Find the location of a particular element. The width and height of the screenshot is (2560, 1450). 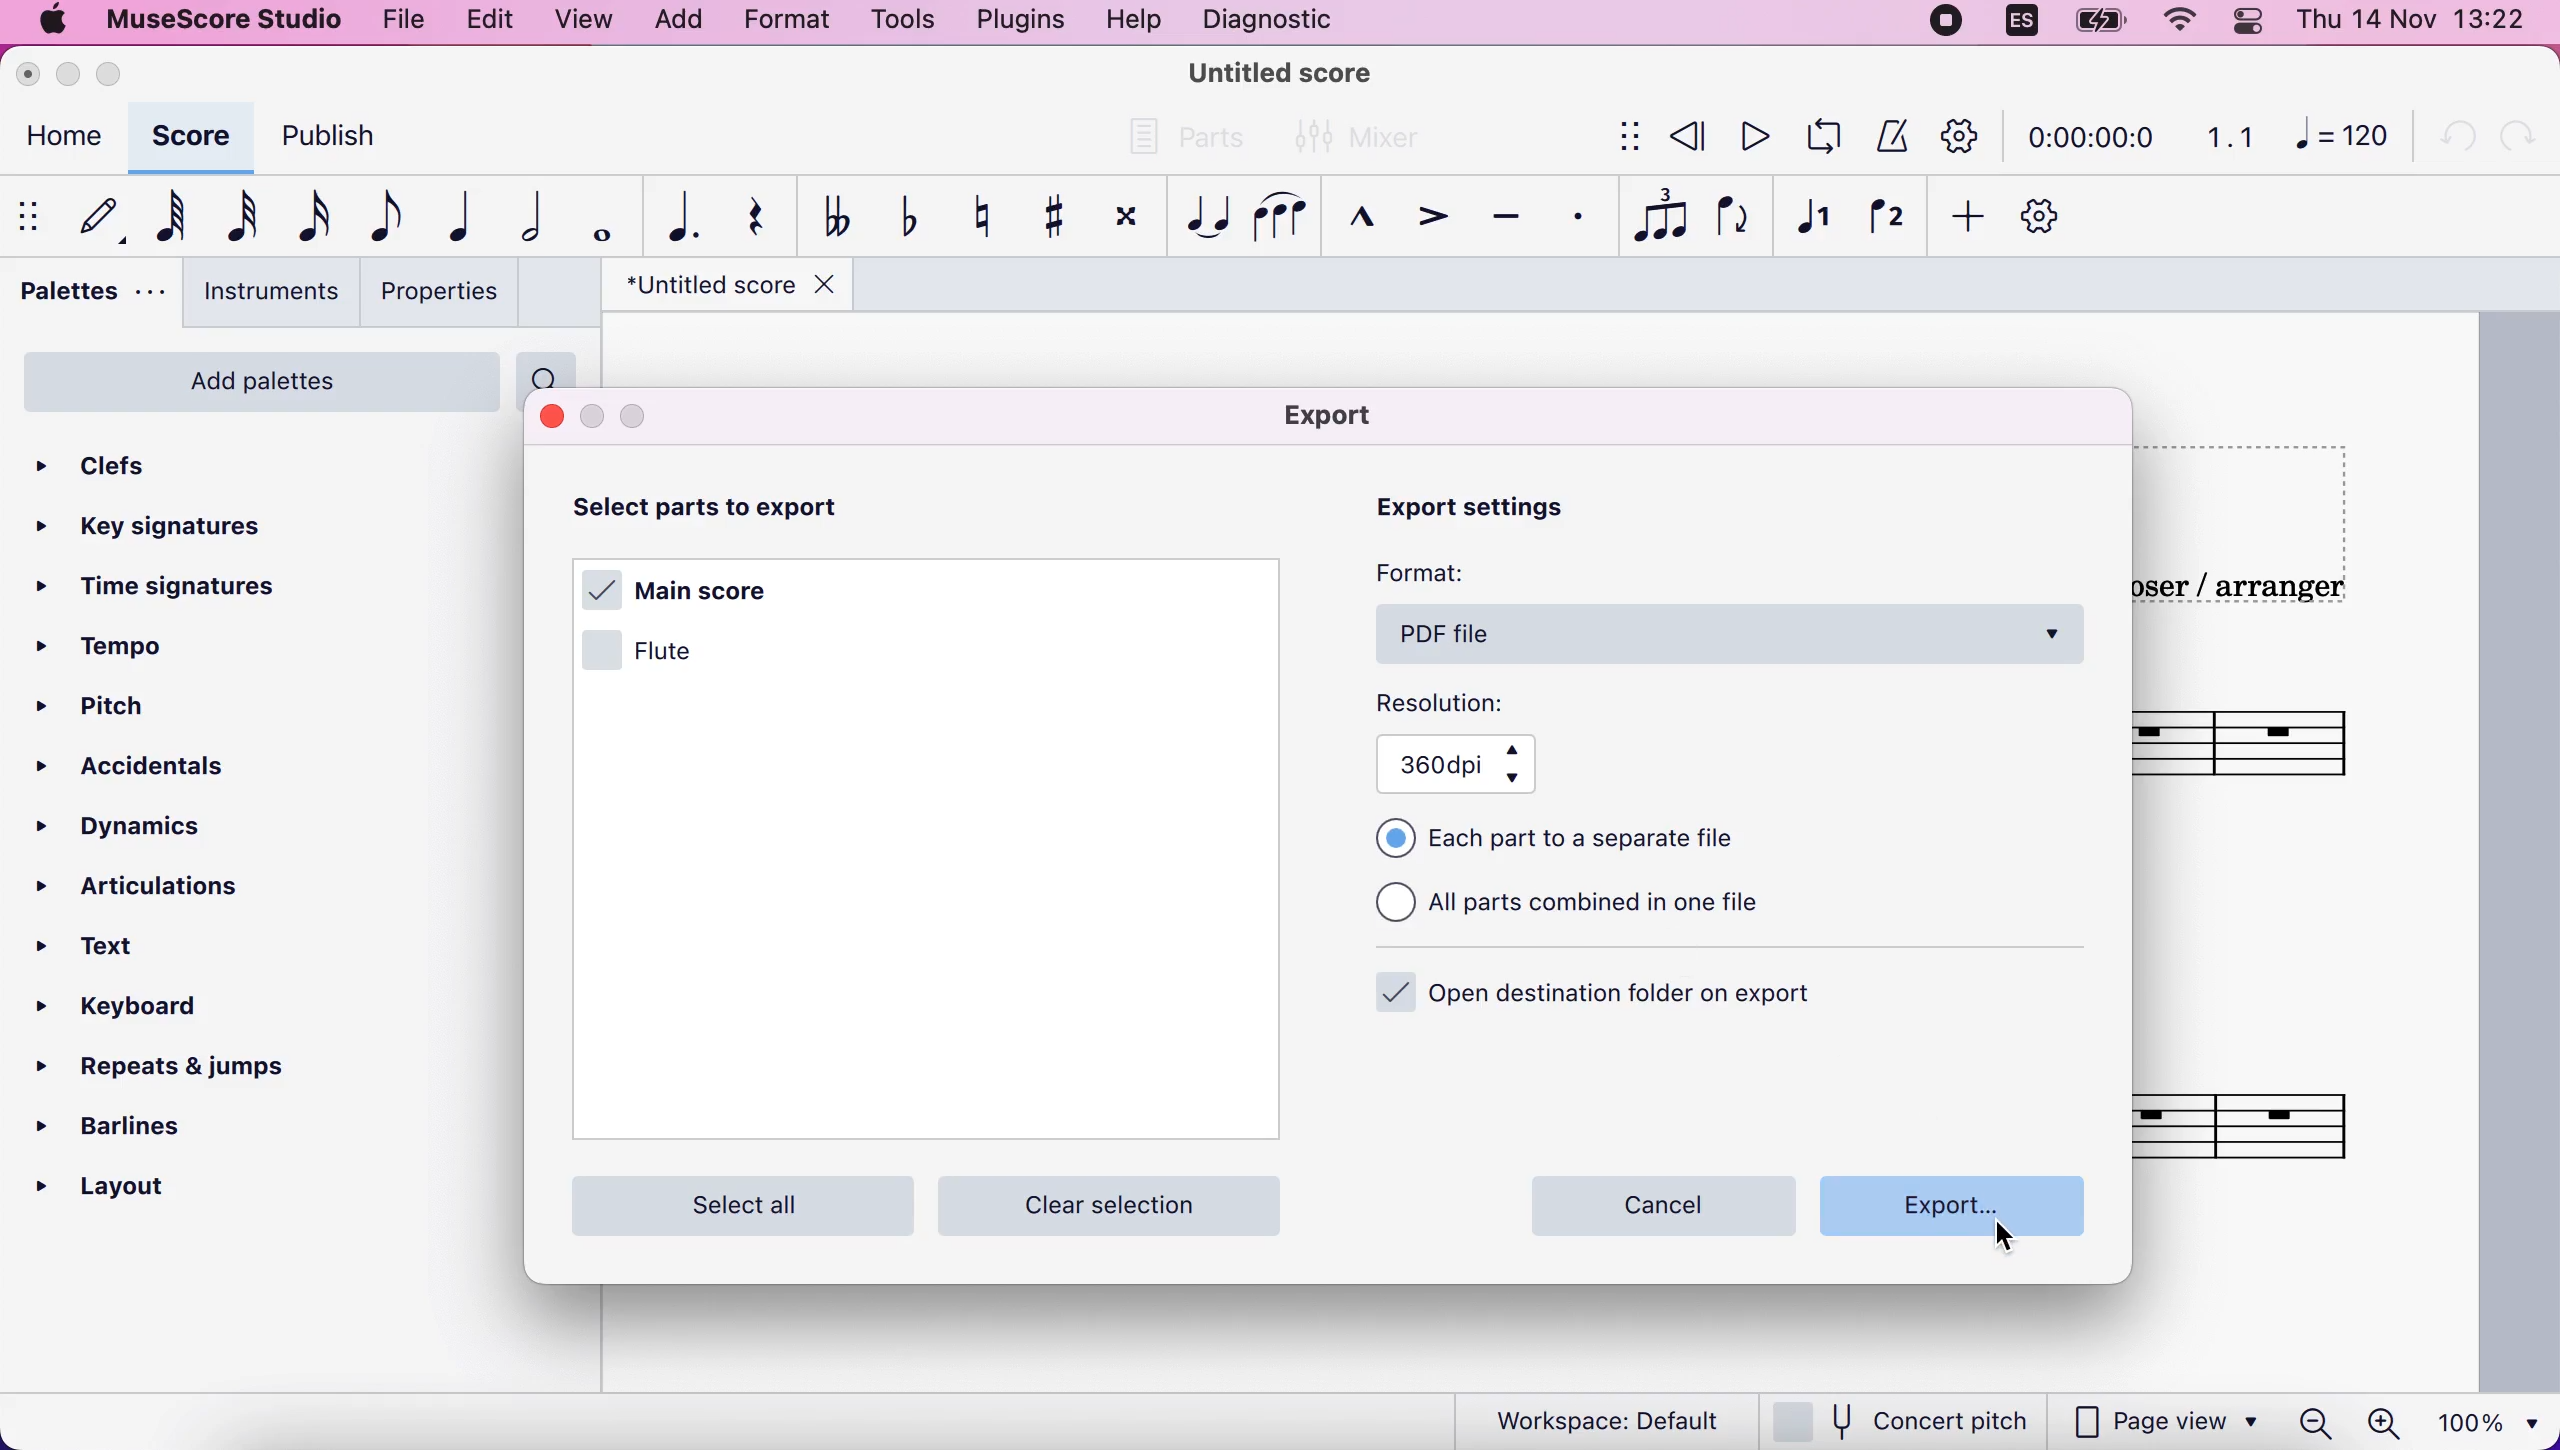

export is located at coordinates (1346, 417).